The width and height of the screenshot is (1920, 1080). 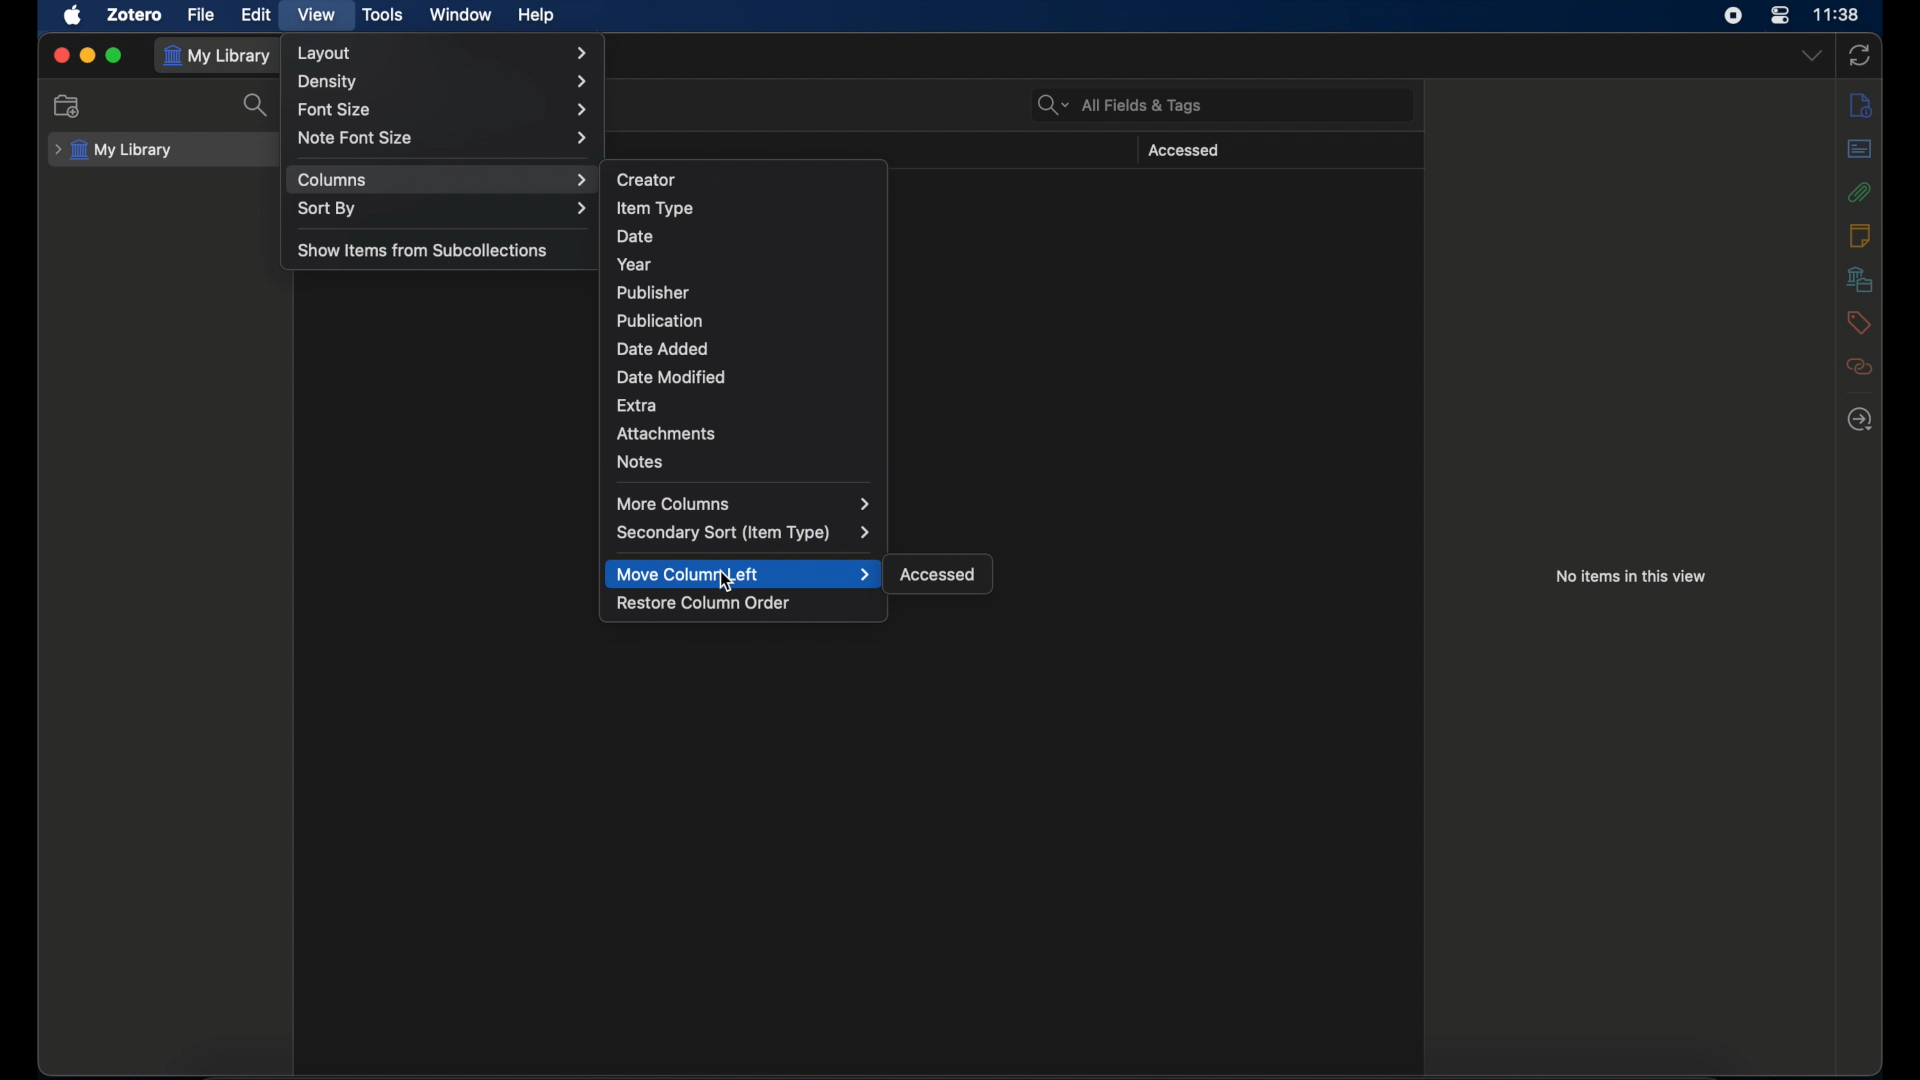 I want to click on date added, so click(x=662, y=349).